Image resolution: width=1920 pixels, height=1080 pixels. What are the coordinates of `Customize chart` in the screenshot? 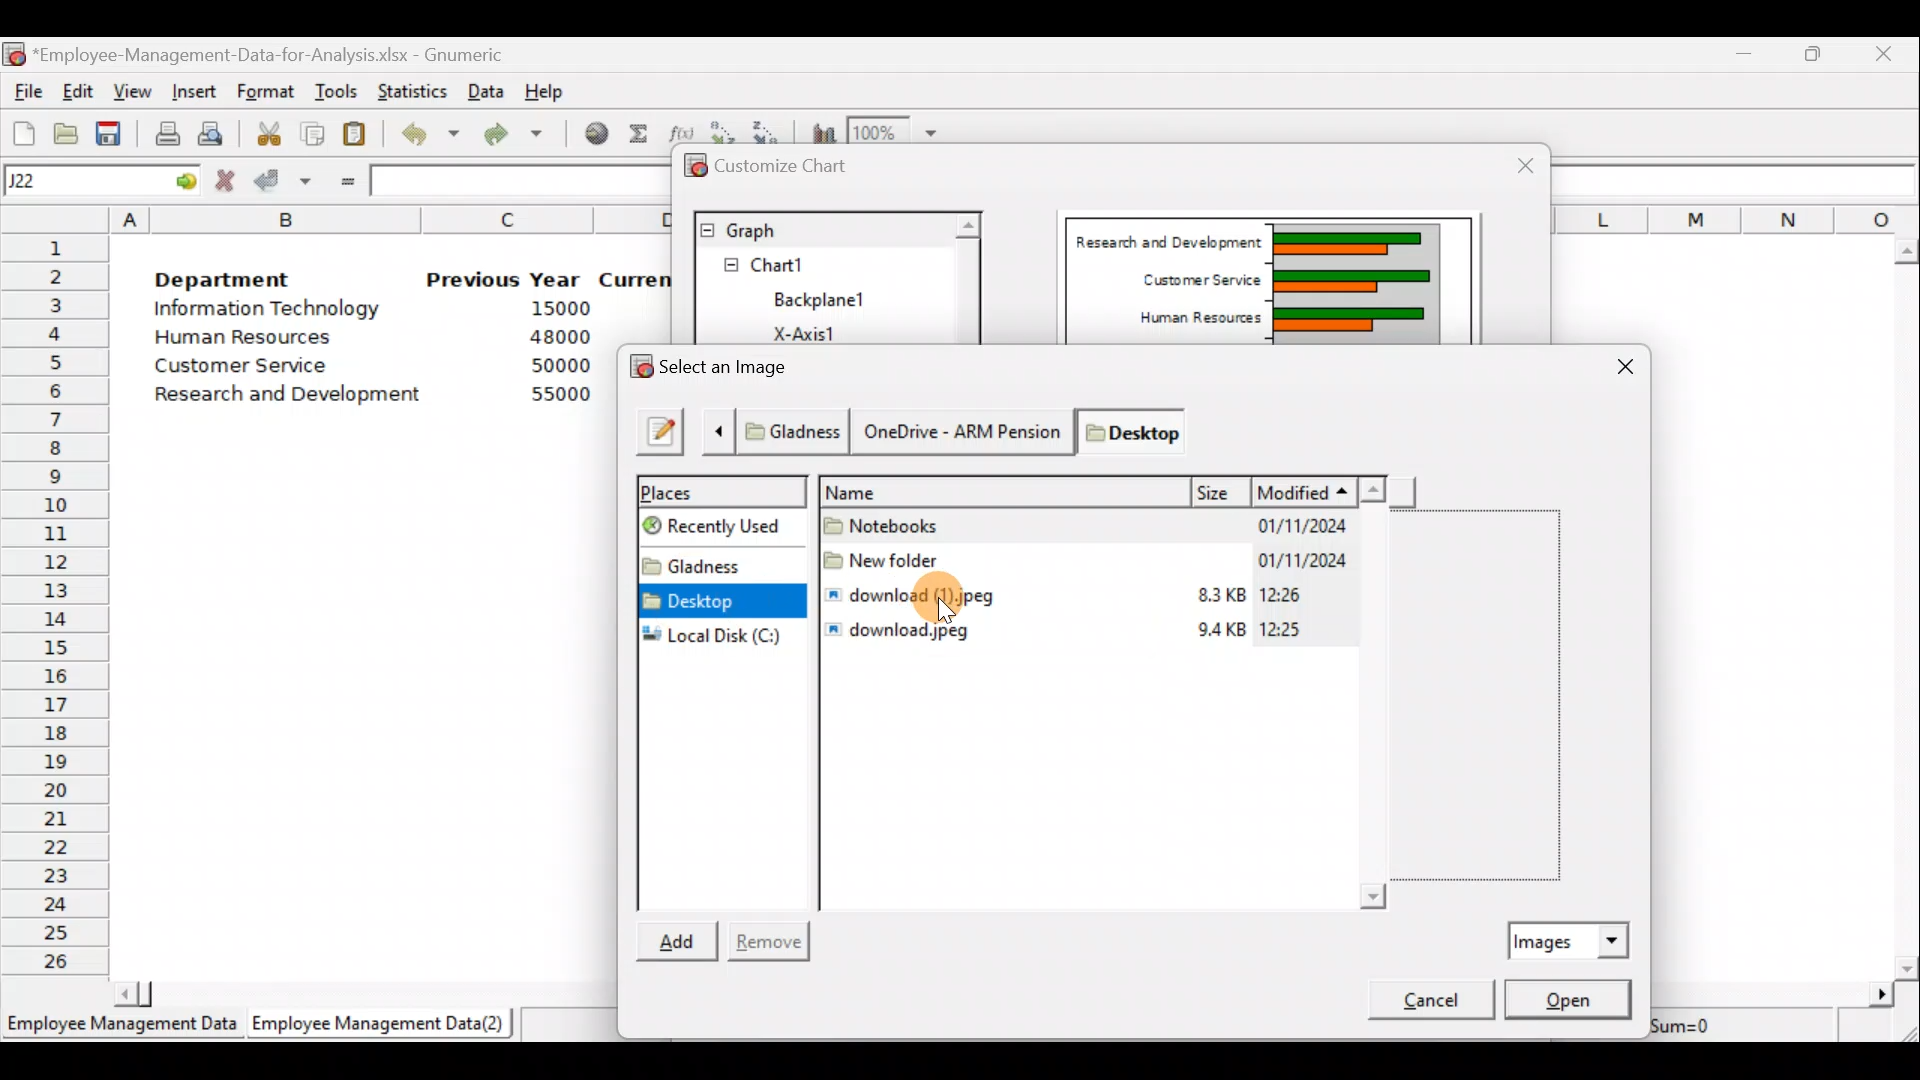 It's located at (780, 167).